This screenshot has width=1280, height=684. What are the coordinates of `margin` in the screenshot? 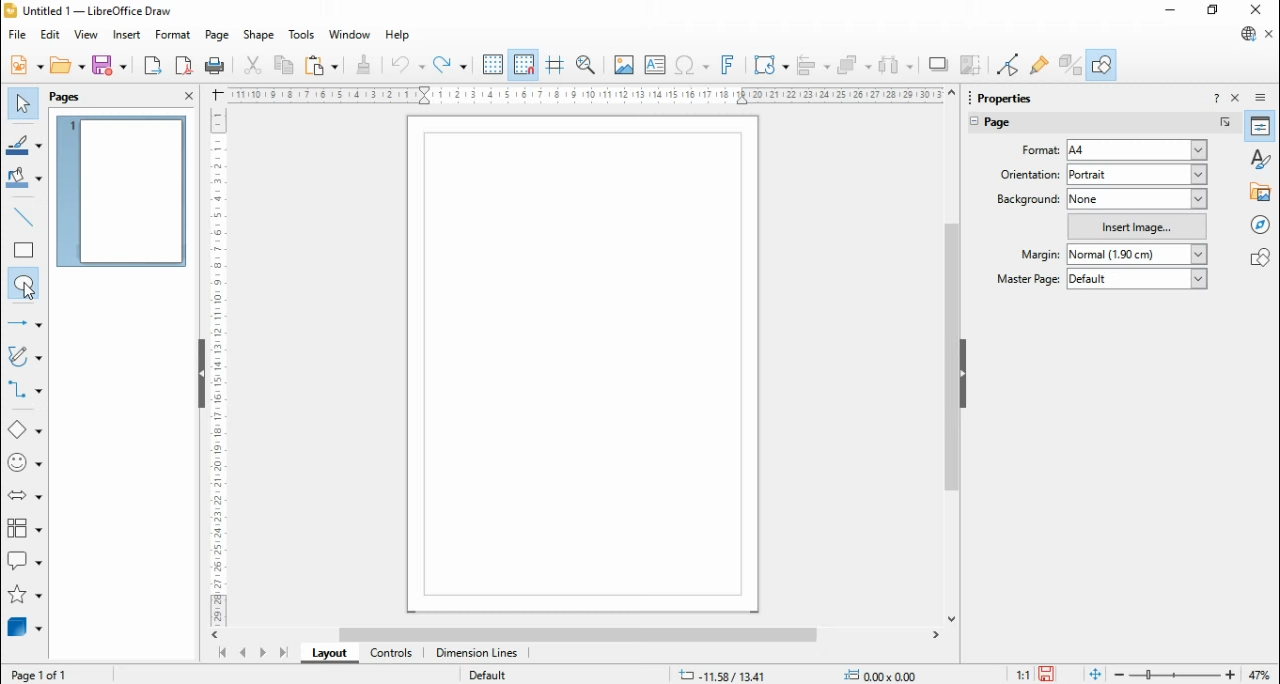 It's located at (1038, 254).